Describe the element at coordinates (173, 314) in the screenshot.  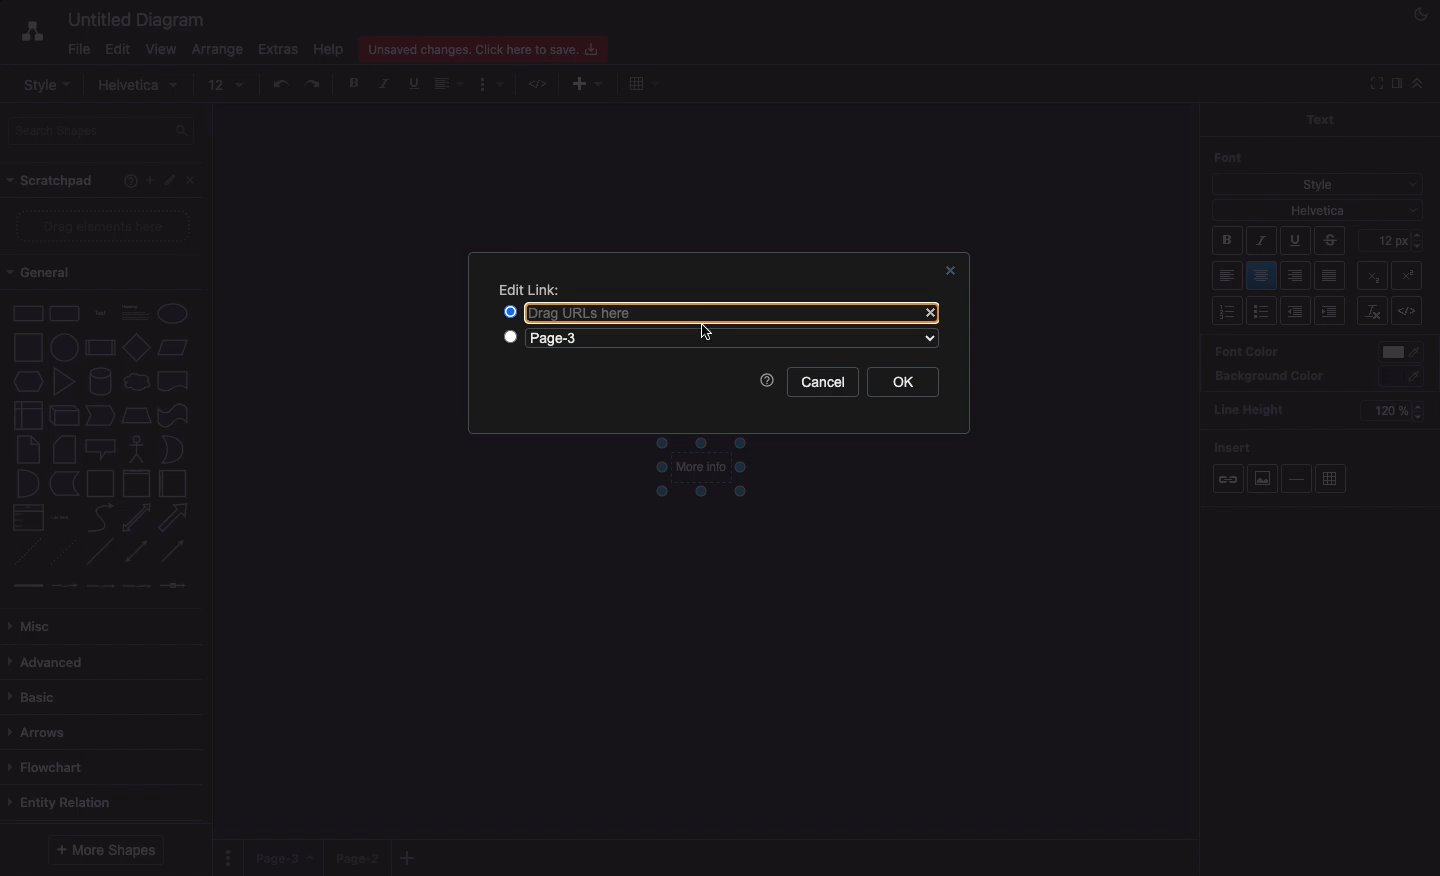
I see `Ellipse` at that location.